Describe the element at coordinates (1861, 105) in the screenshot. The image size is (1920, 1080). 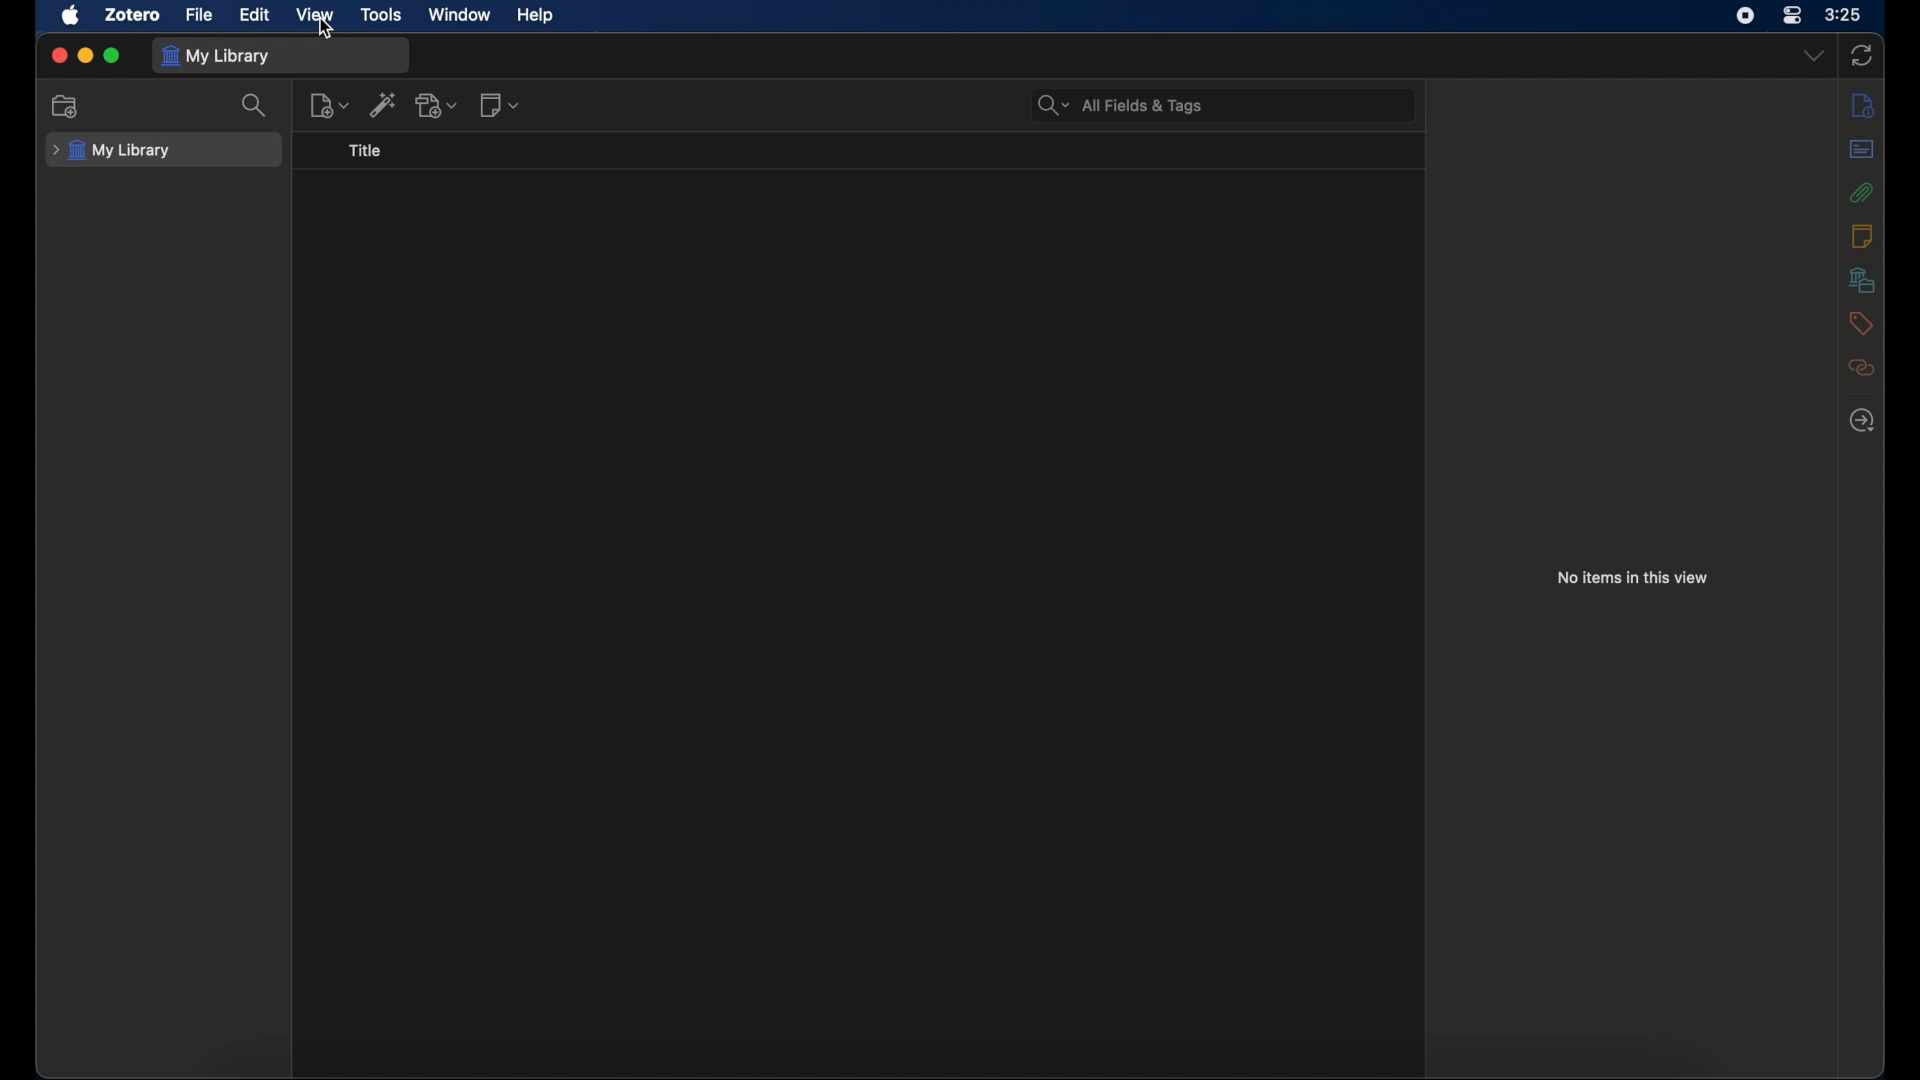
I see `info` at that location.